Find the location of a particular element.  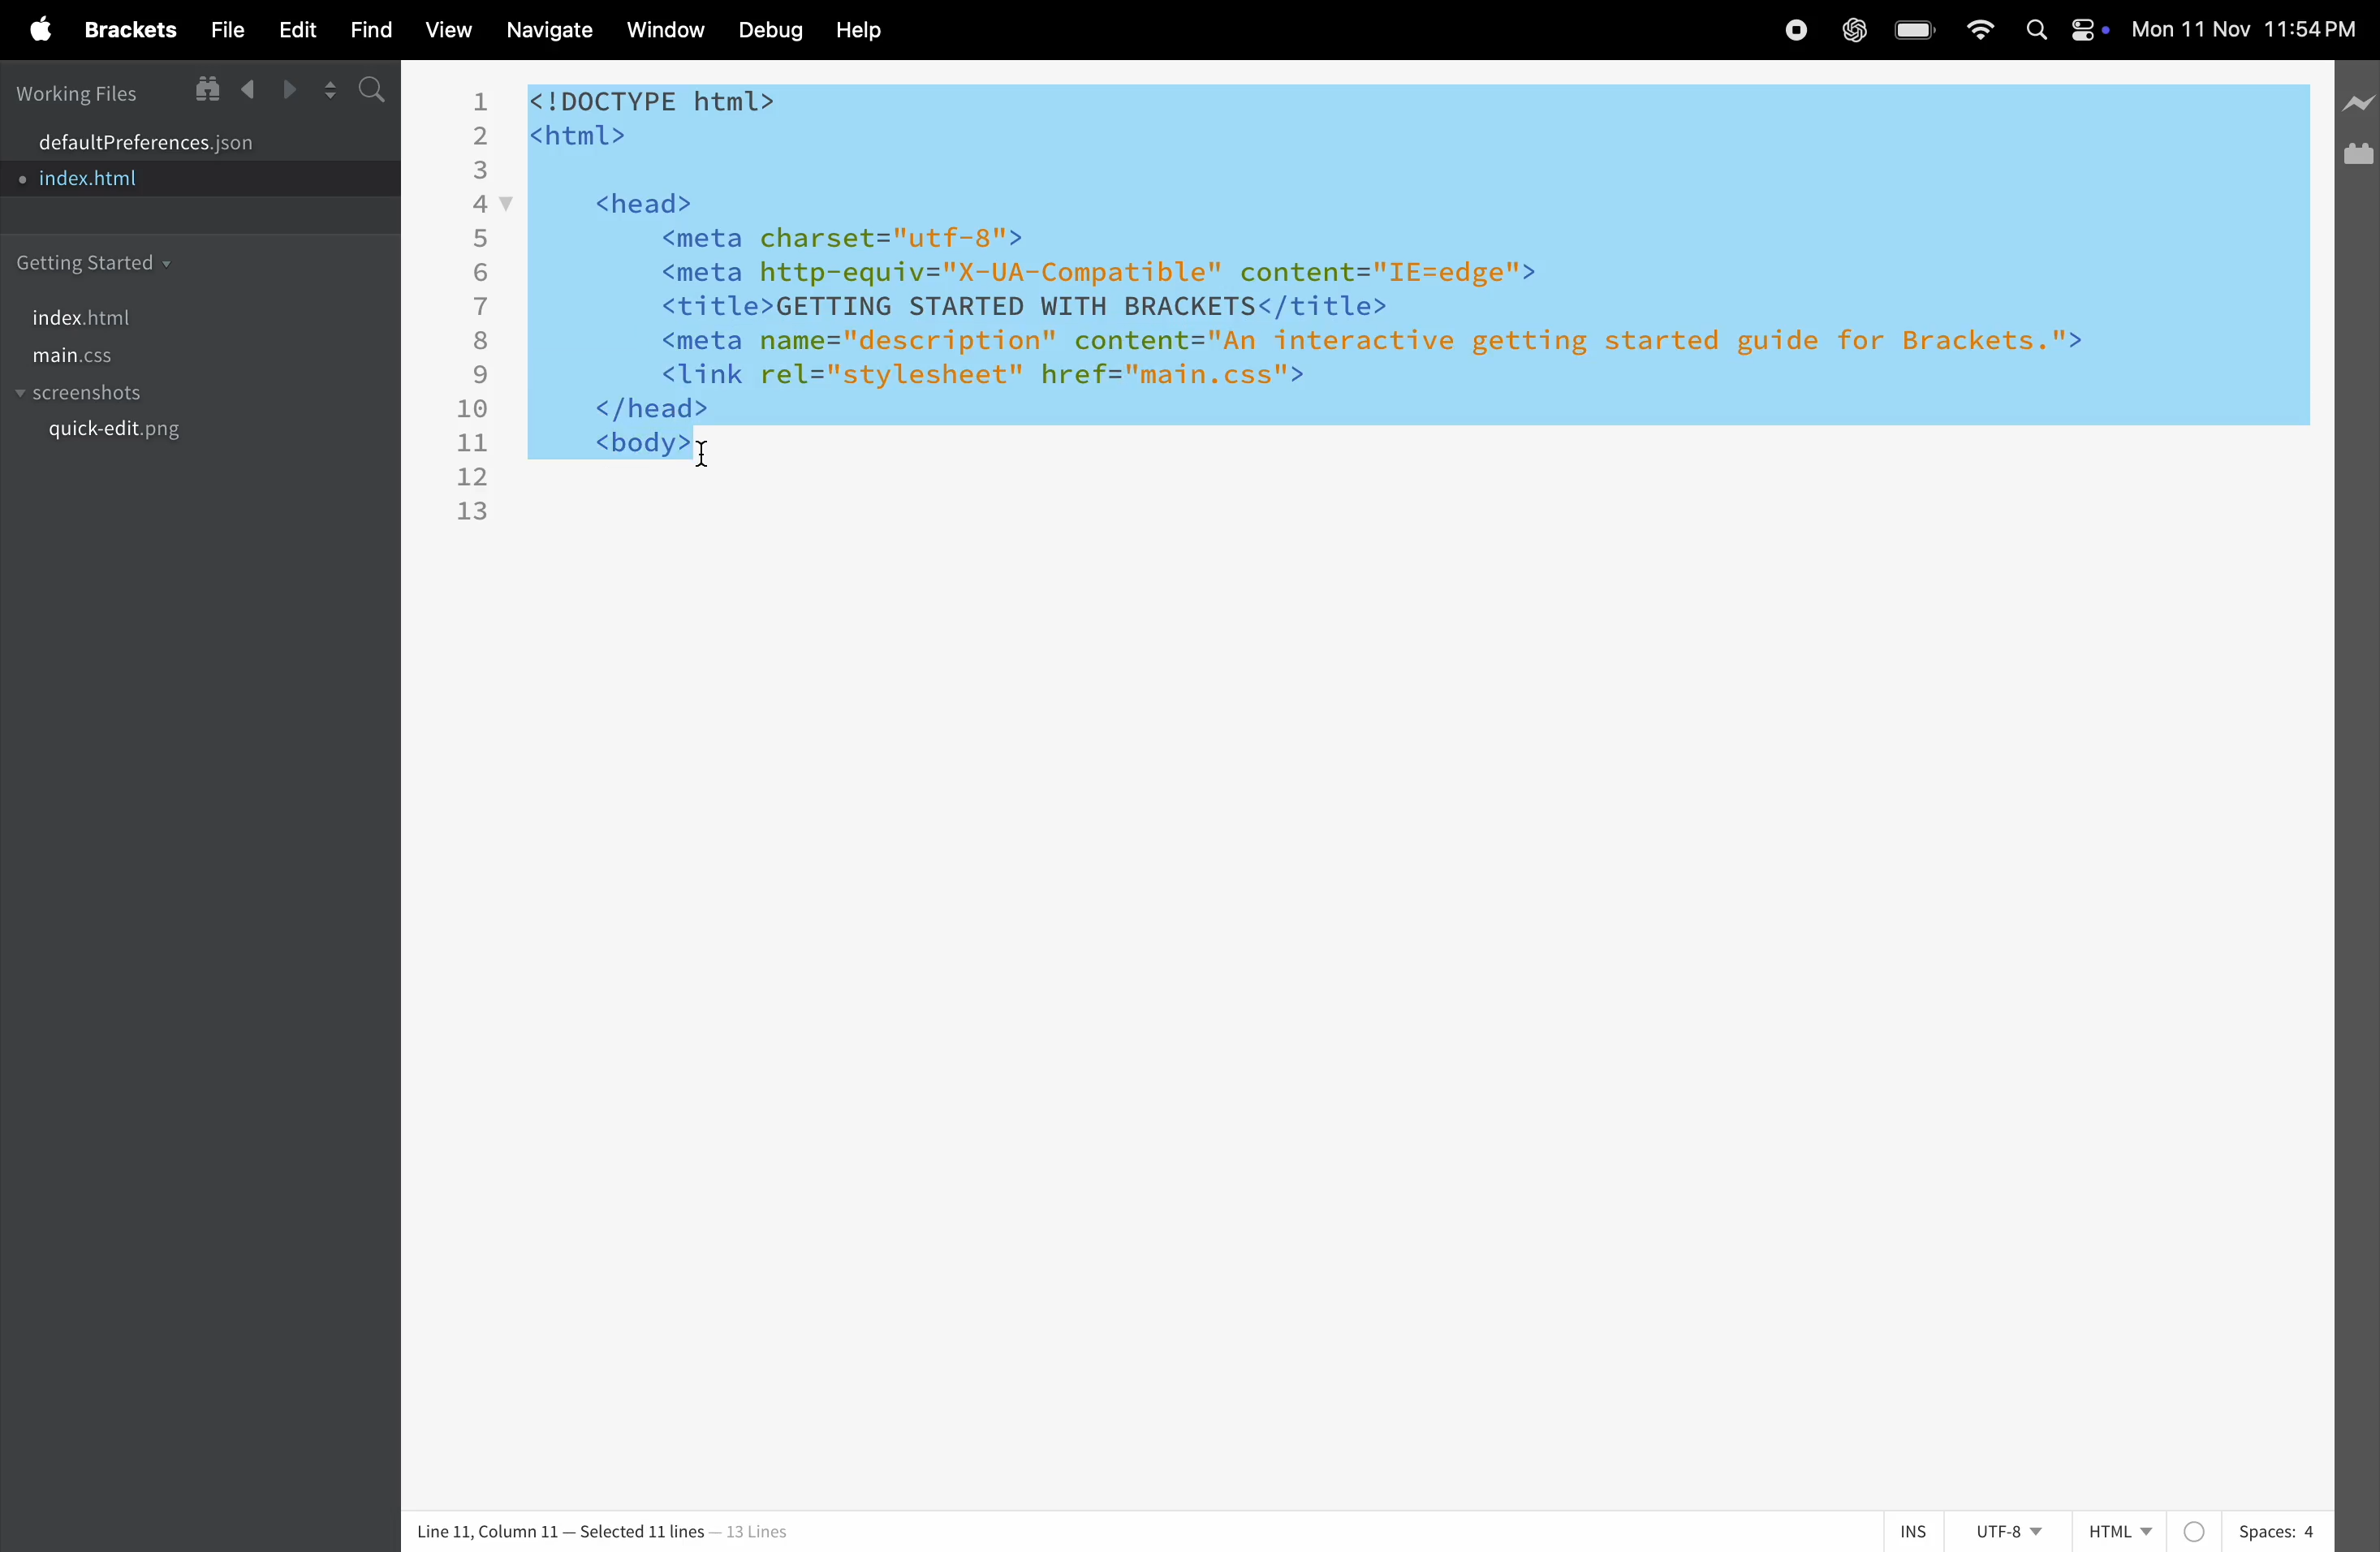

find is located at coordinates (374, 29).